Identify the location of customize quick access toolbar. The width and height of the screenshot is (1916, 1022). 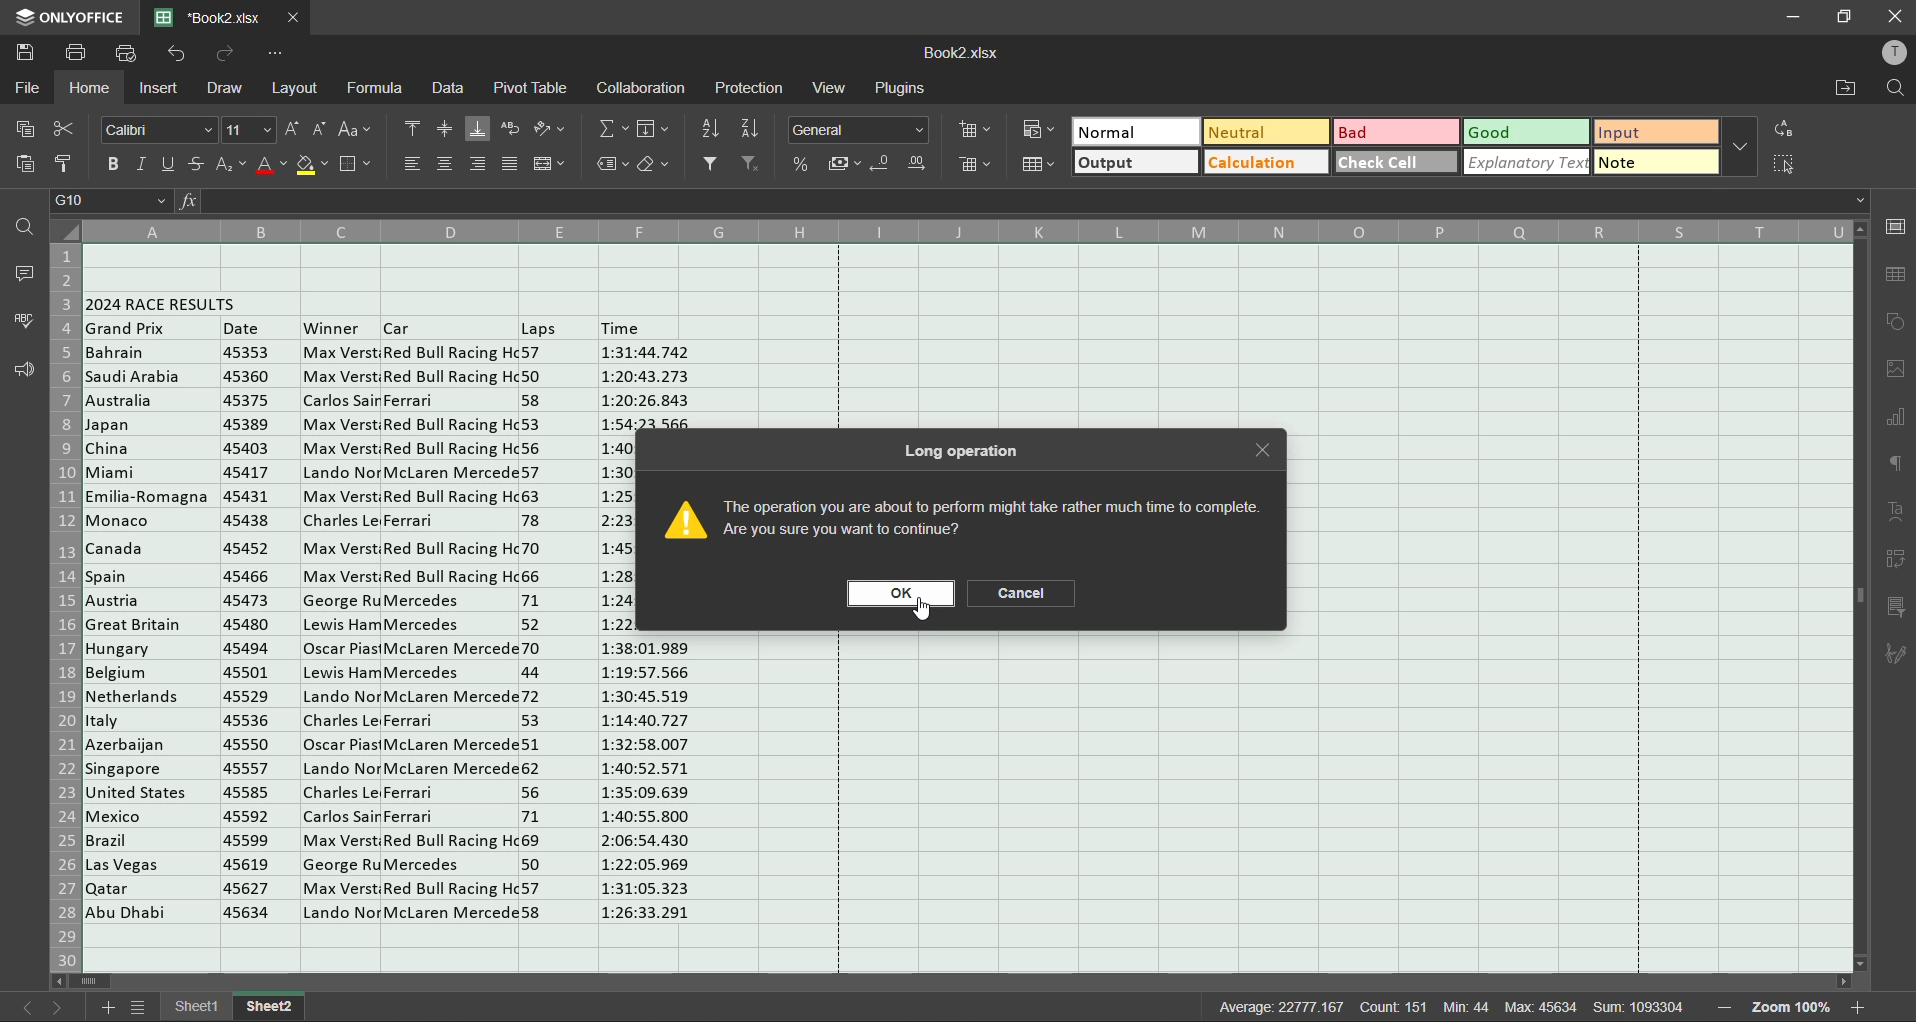
(277, 52).